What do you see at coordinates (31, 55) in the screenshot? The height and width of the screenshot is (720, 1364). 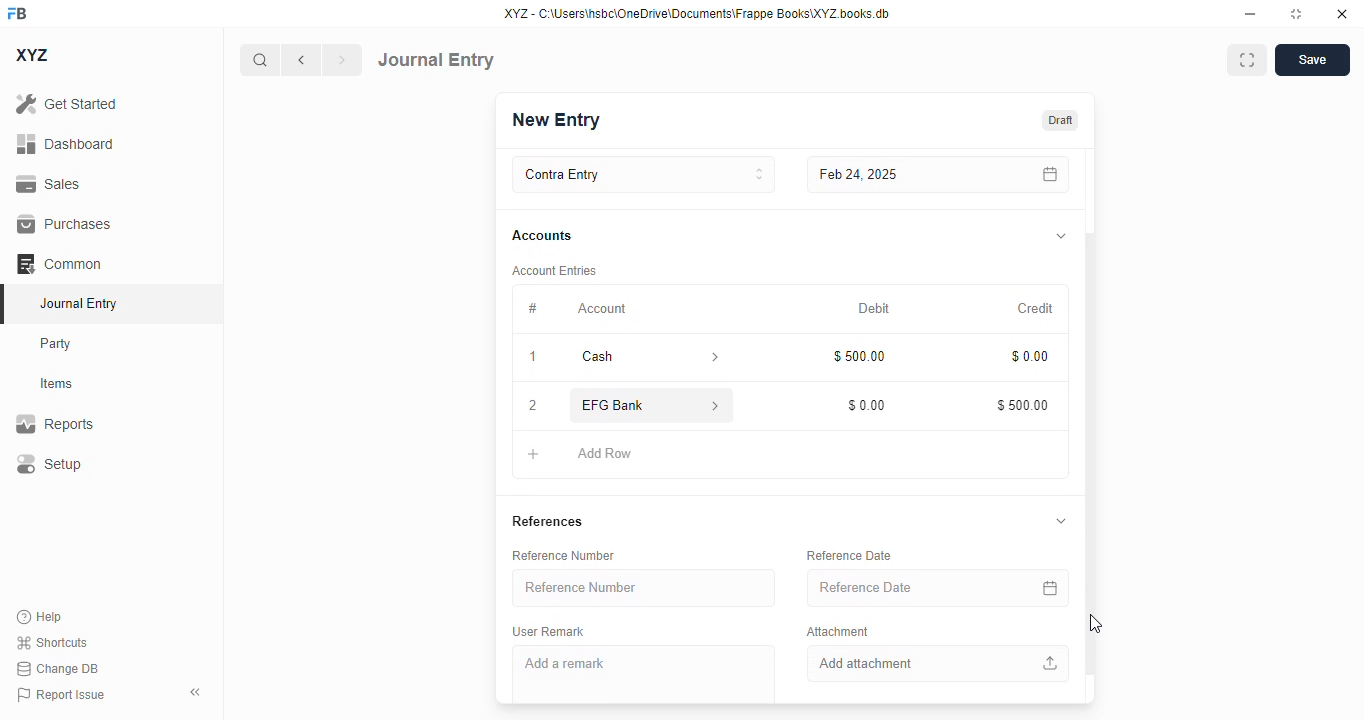 I see `XYZ` at bounding box center [31, 55].